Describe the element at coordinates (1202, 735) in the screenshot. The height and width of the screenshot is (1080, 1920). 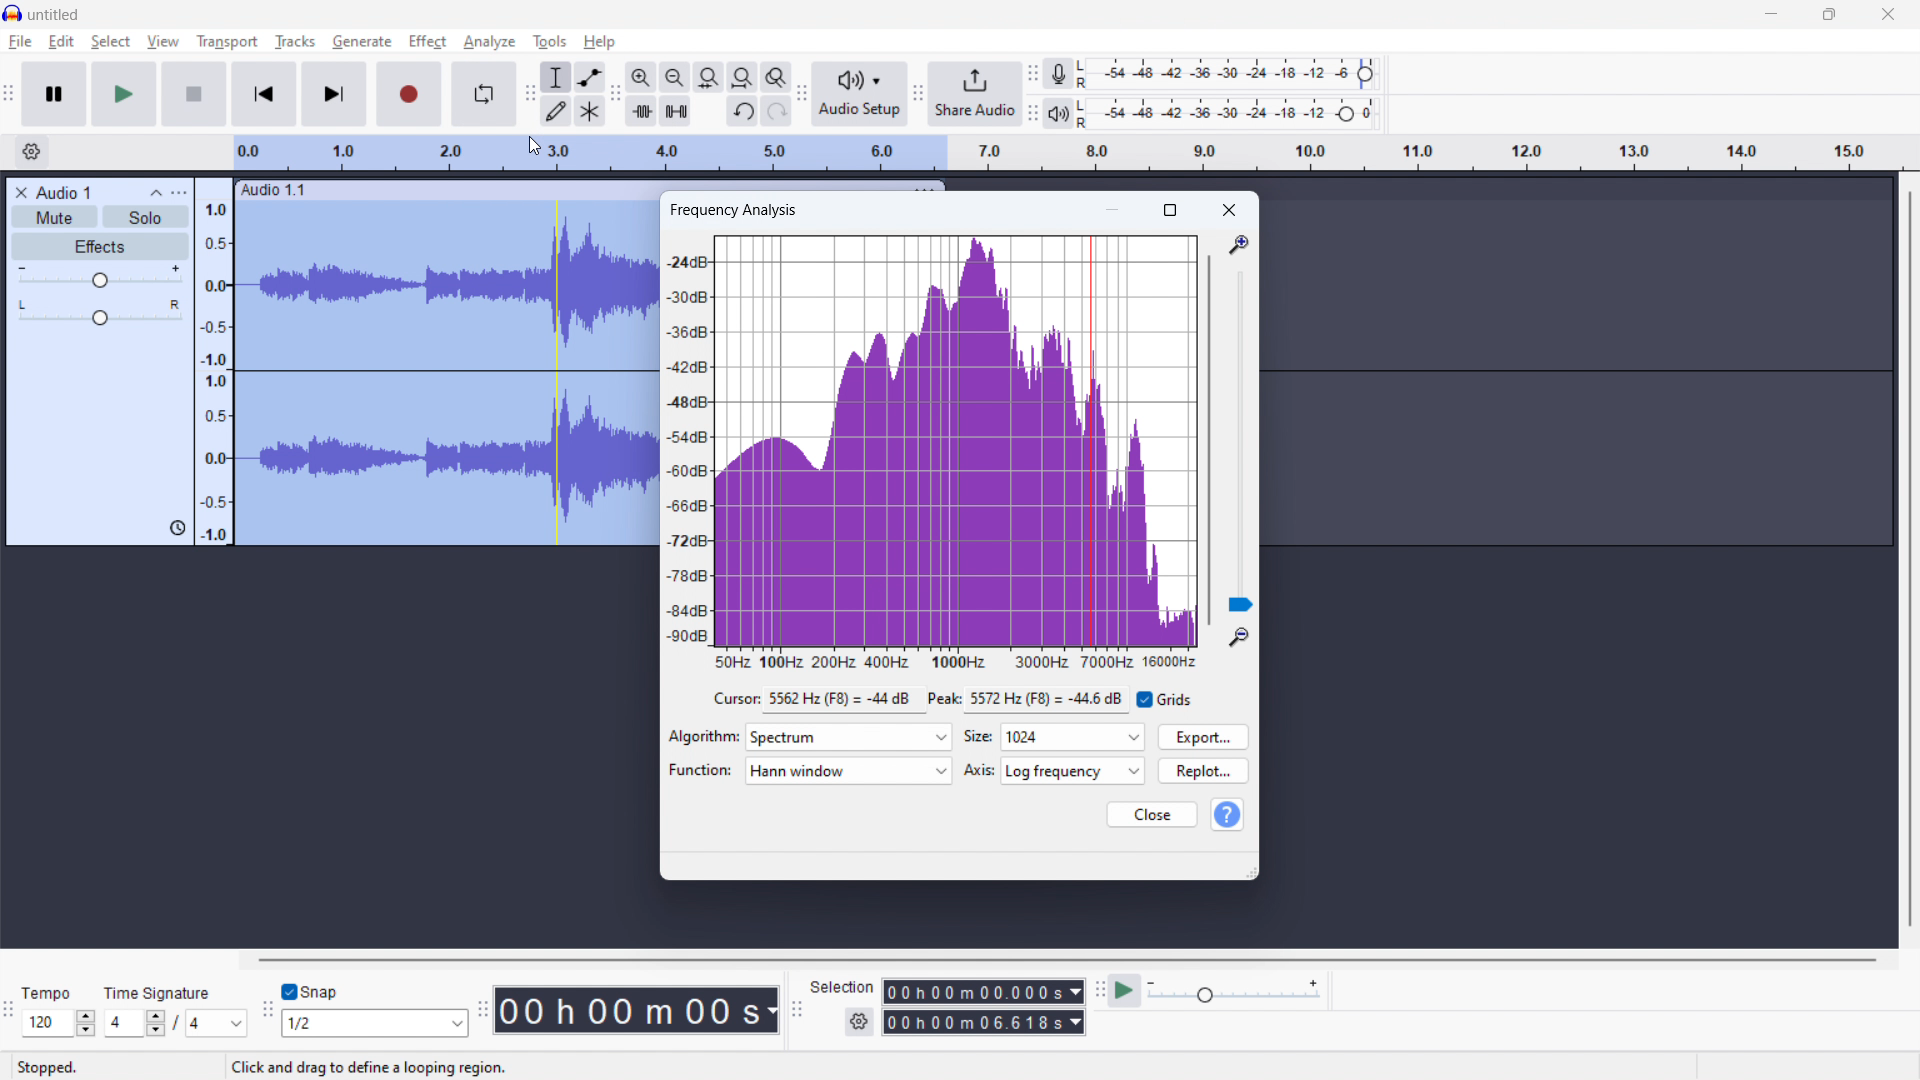
I see `export` at that location.